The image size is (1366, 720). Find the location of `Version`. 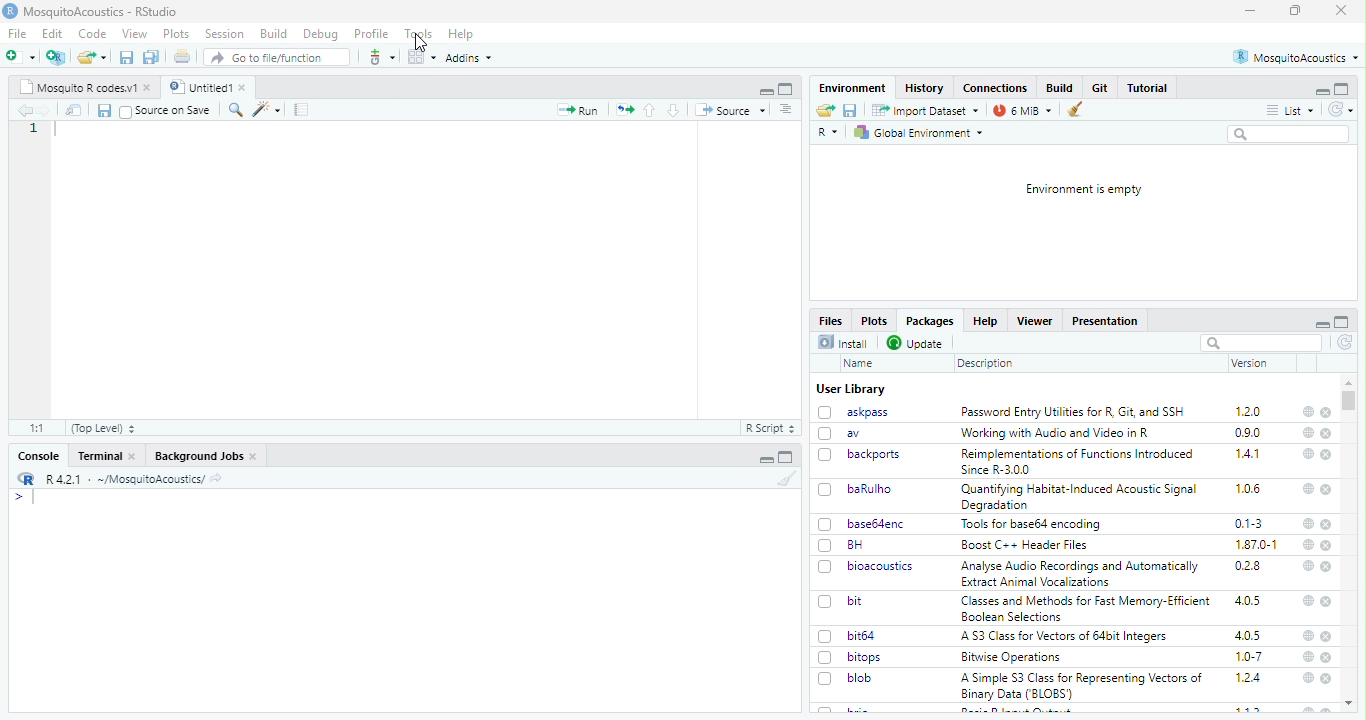

Version is located at coordinates (1251, 363).